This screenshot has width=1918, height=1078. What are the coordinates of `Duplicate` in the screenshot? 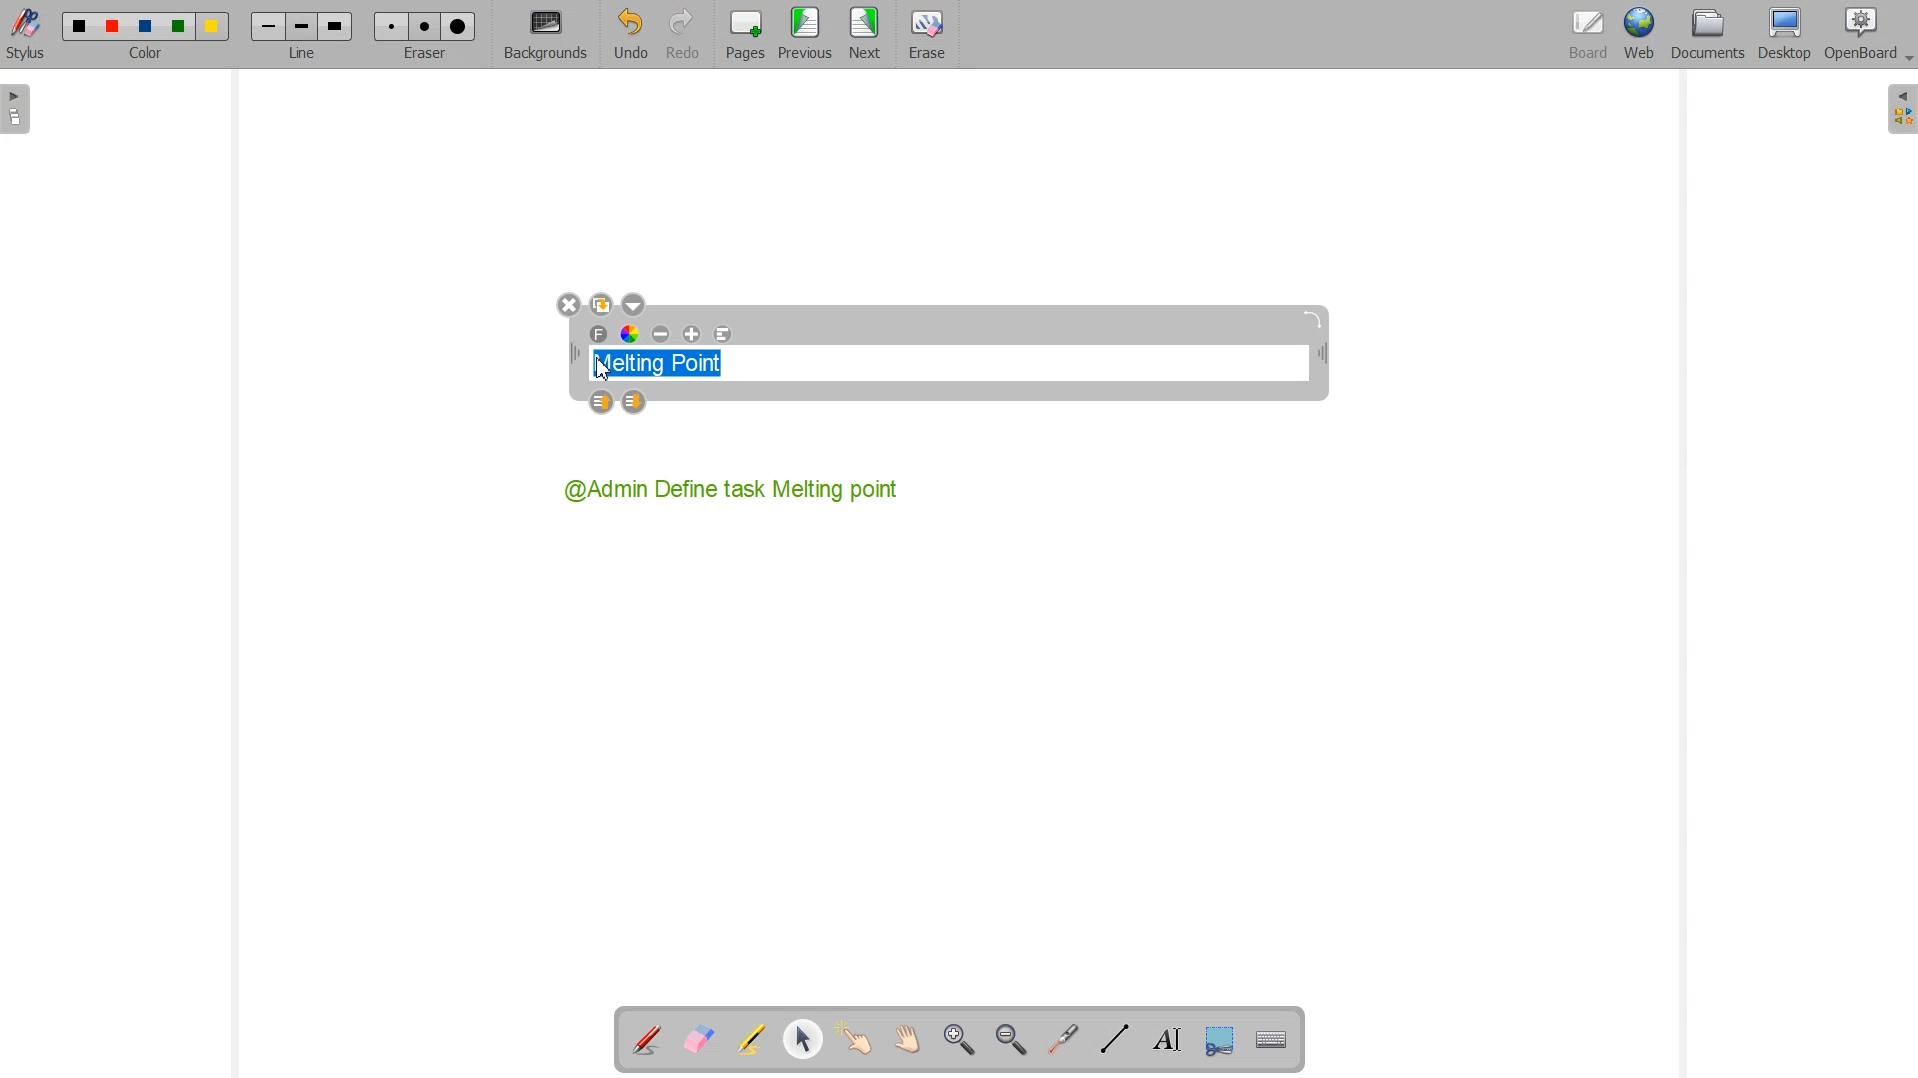 It's located at (601, 304).